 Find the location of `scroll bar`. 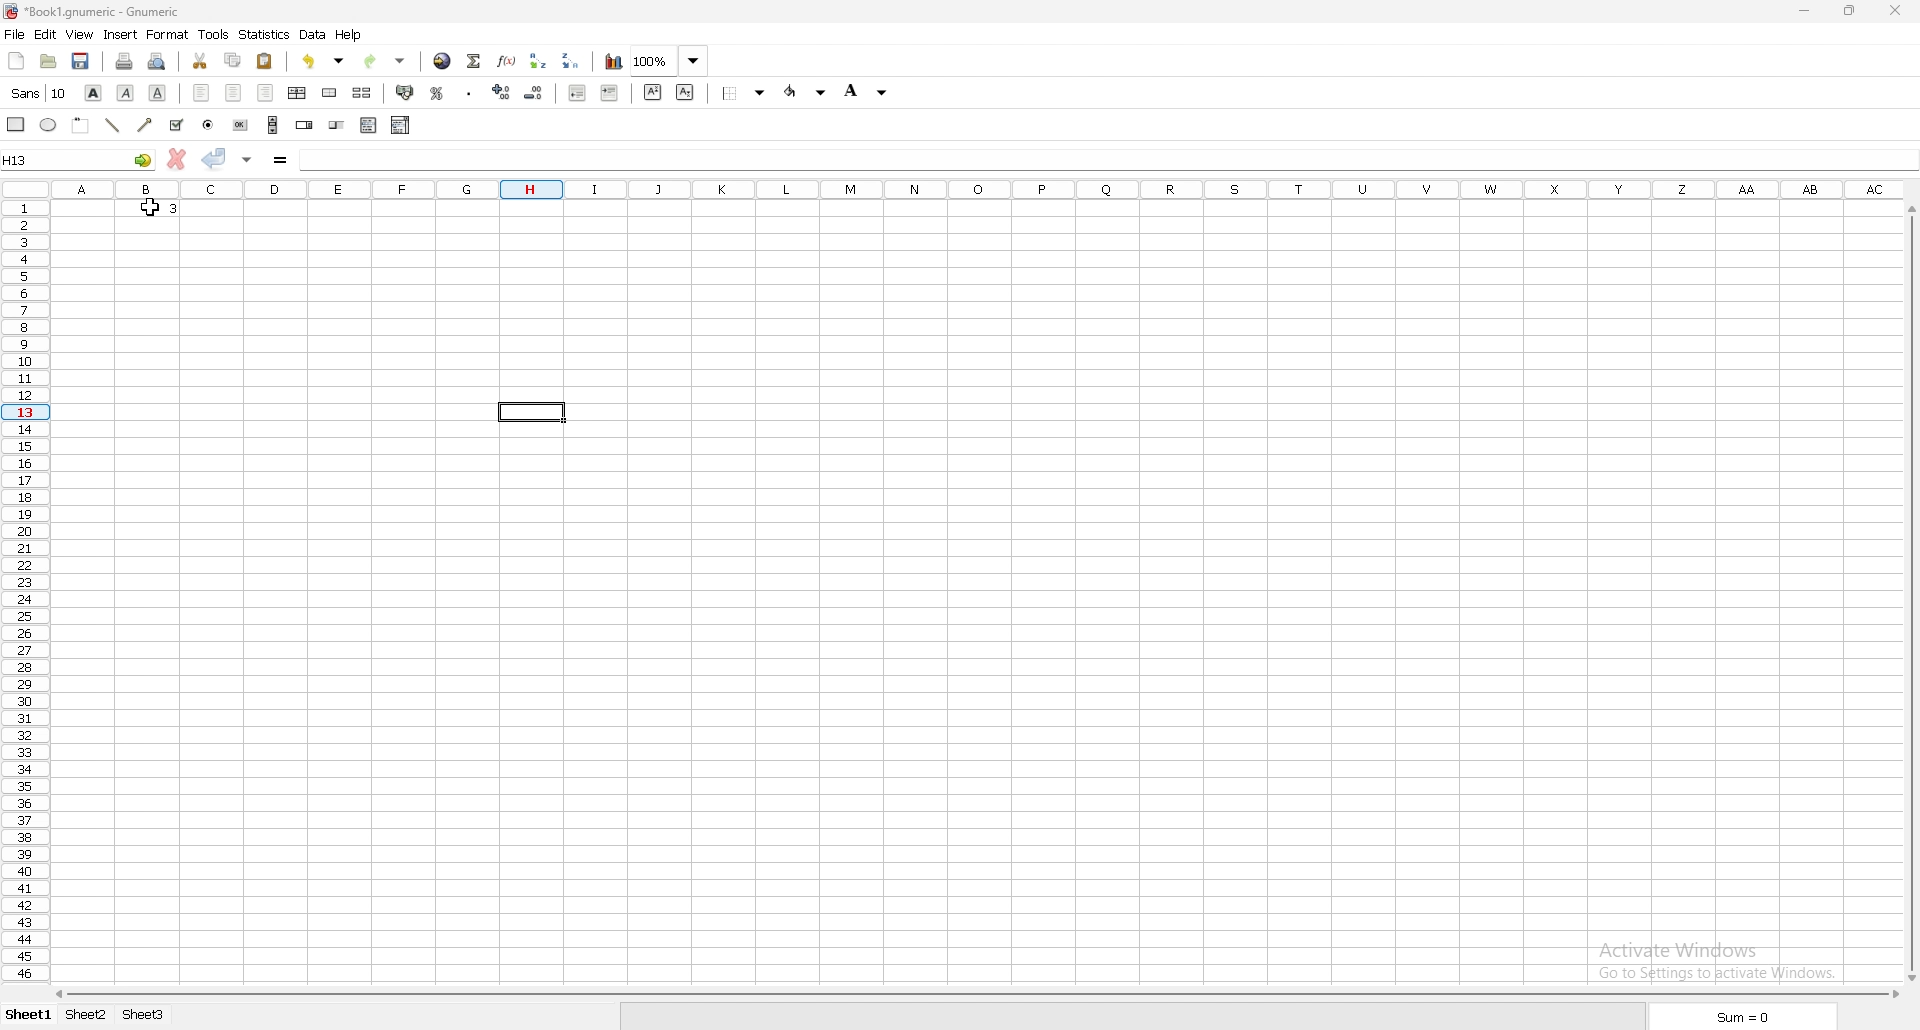

scroll bar is located at coordinates (981, 995).